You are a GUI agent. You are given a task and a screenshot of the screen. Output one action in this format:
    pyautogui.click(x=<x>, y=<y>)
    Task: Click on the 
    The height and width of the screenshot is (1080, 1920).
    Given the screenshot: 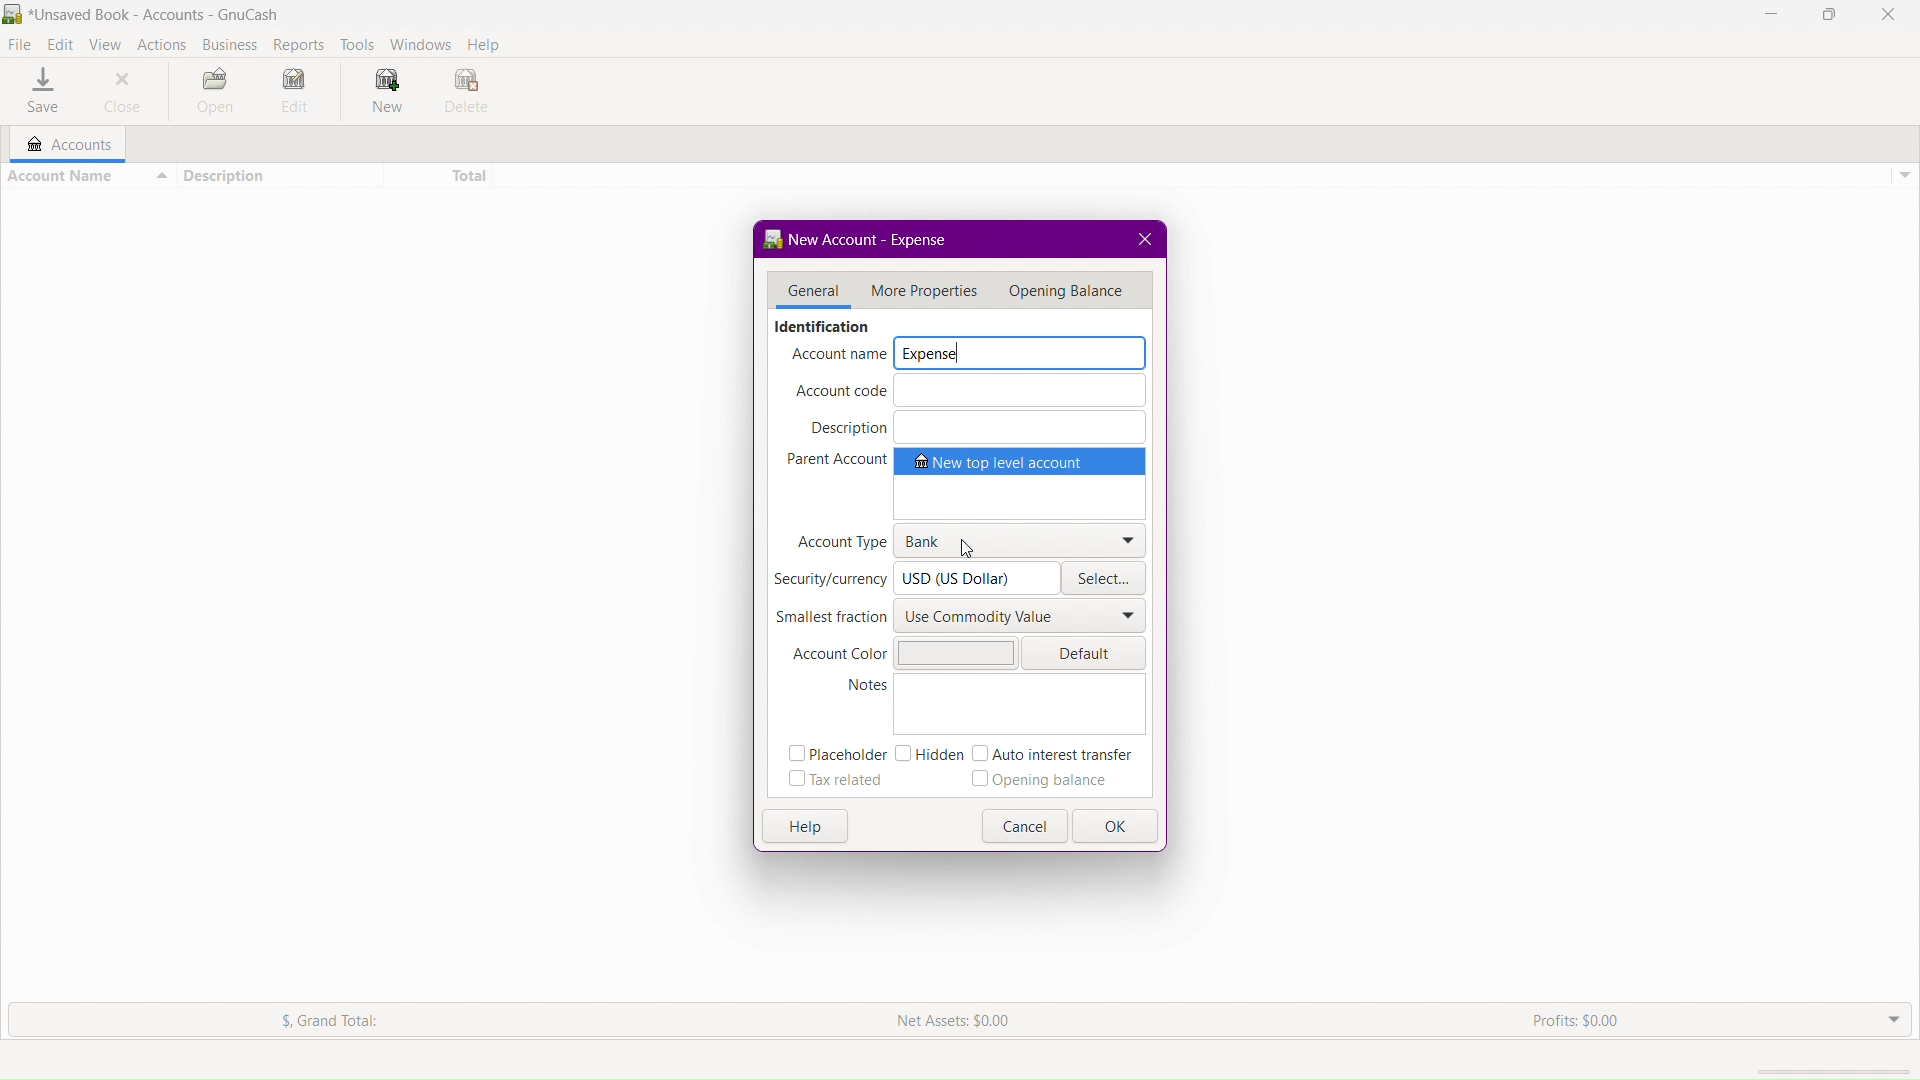 What is the action you would take?
    pyautogui.click(x=1070, y=288)
    